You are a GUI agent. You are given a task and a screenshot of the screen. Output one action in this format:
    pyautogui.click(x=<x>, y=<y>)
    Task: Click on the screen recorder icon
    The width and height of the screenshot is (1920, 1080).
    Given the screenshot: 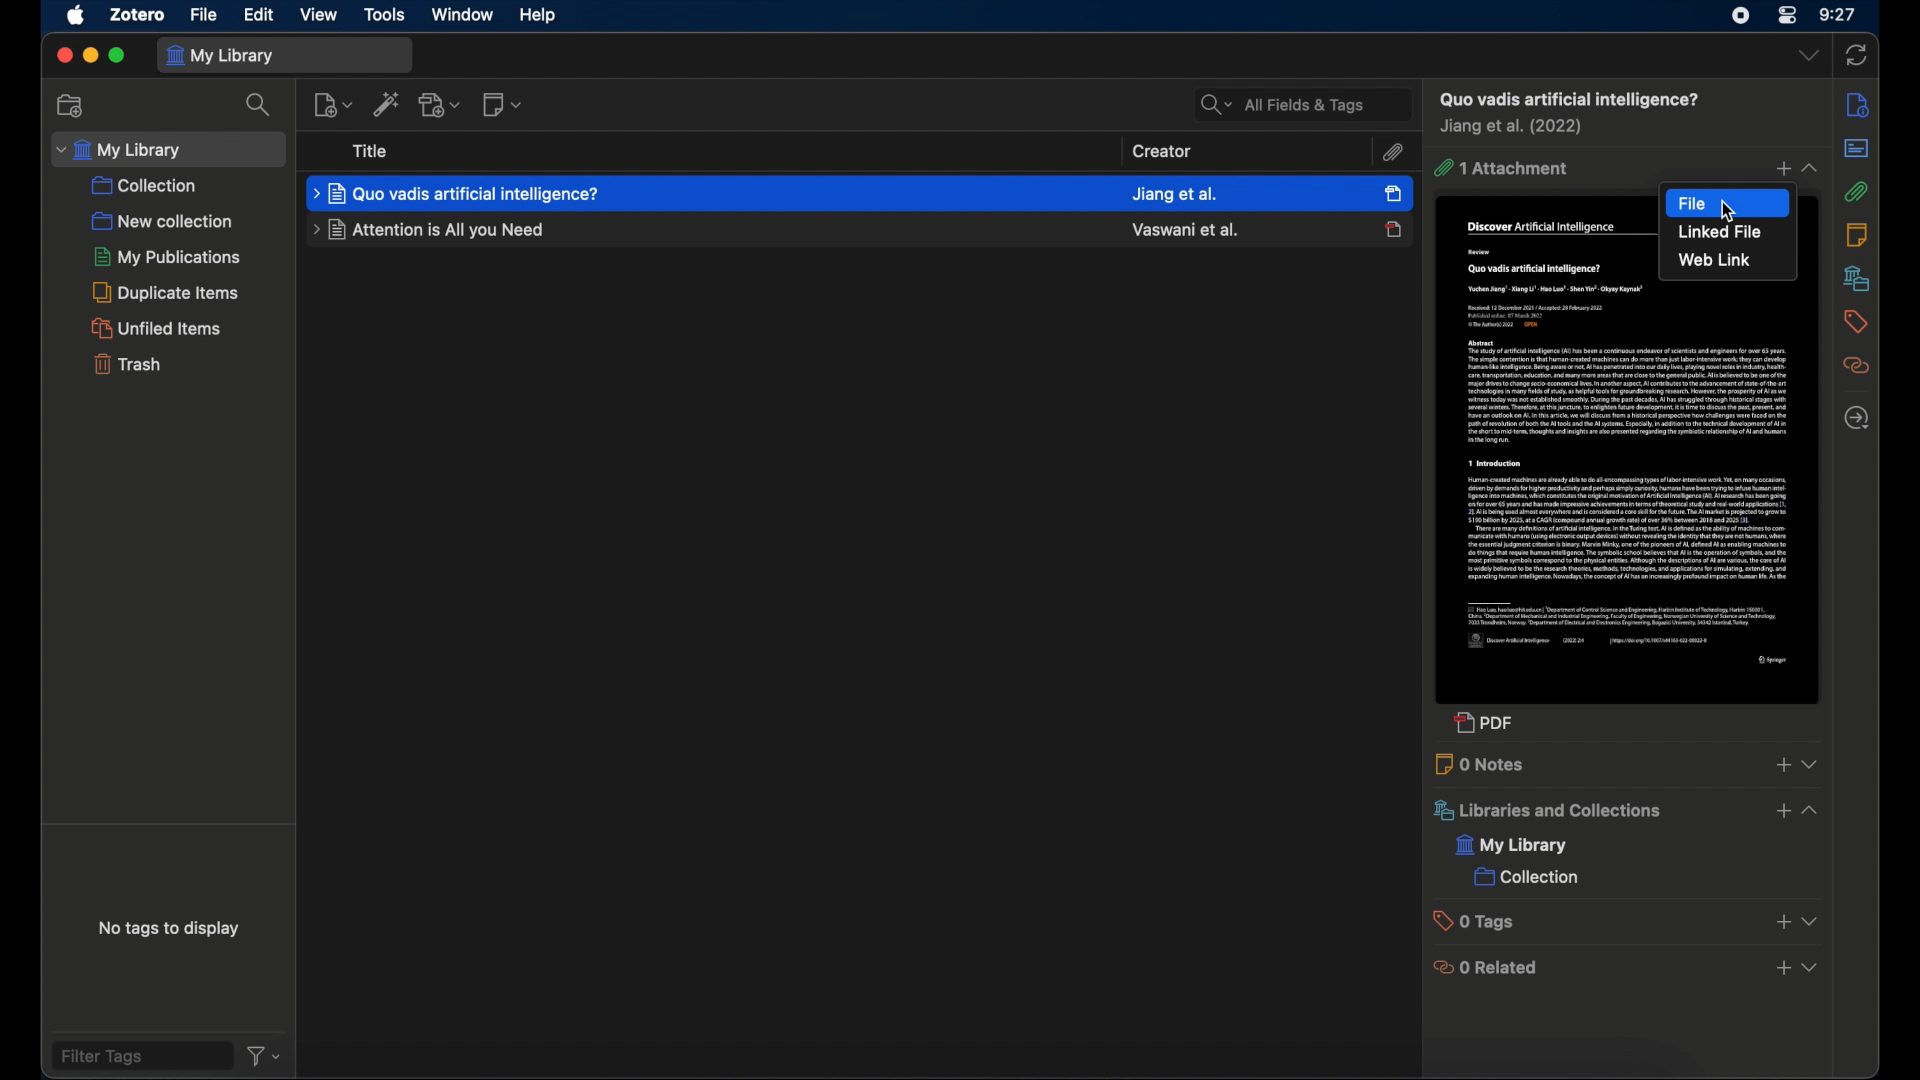 What is the action you would take?
    pyautogui.click(x=1736, y=16)
    